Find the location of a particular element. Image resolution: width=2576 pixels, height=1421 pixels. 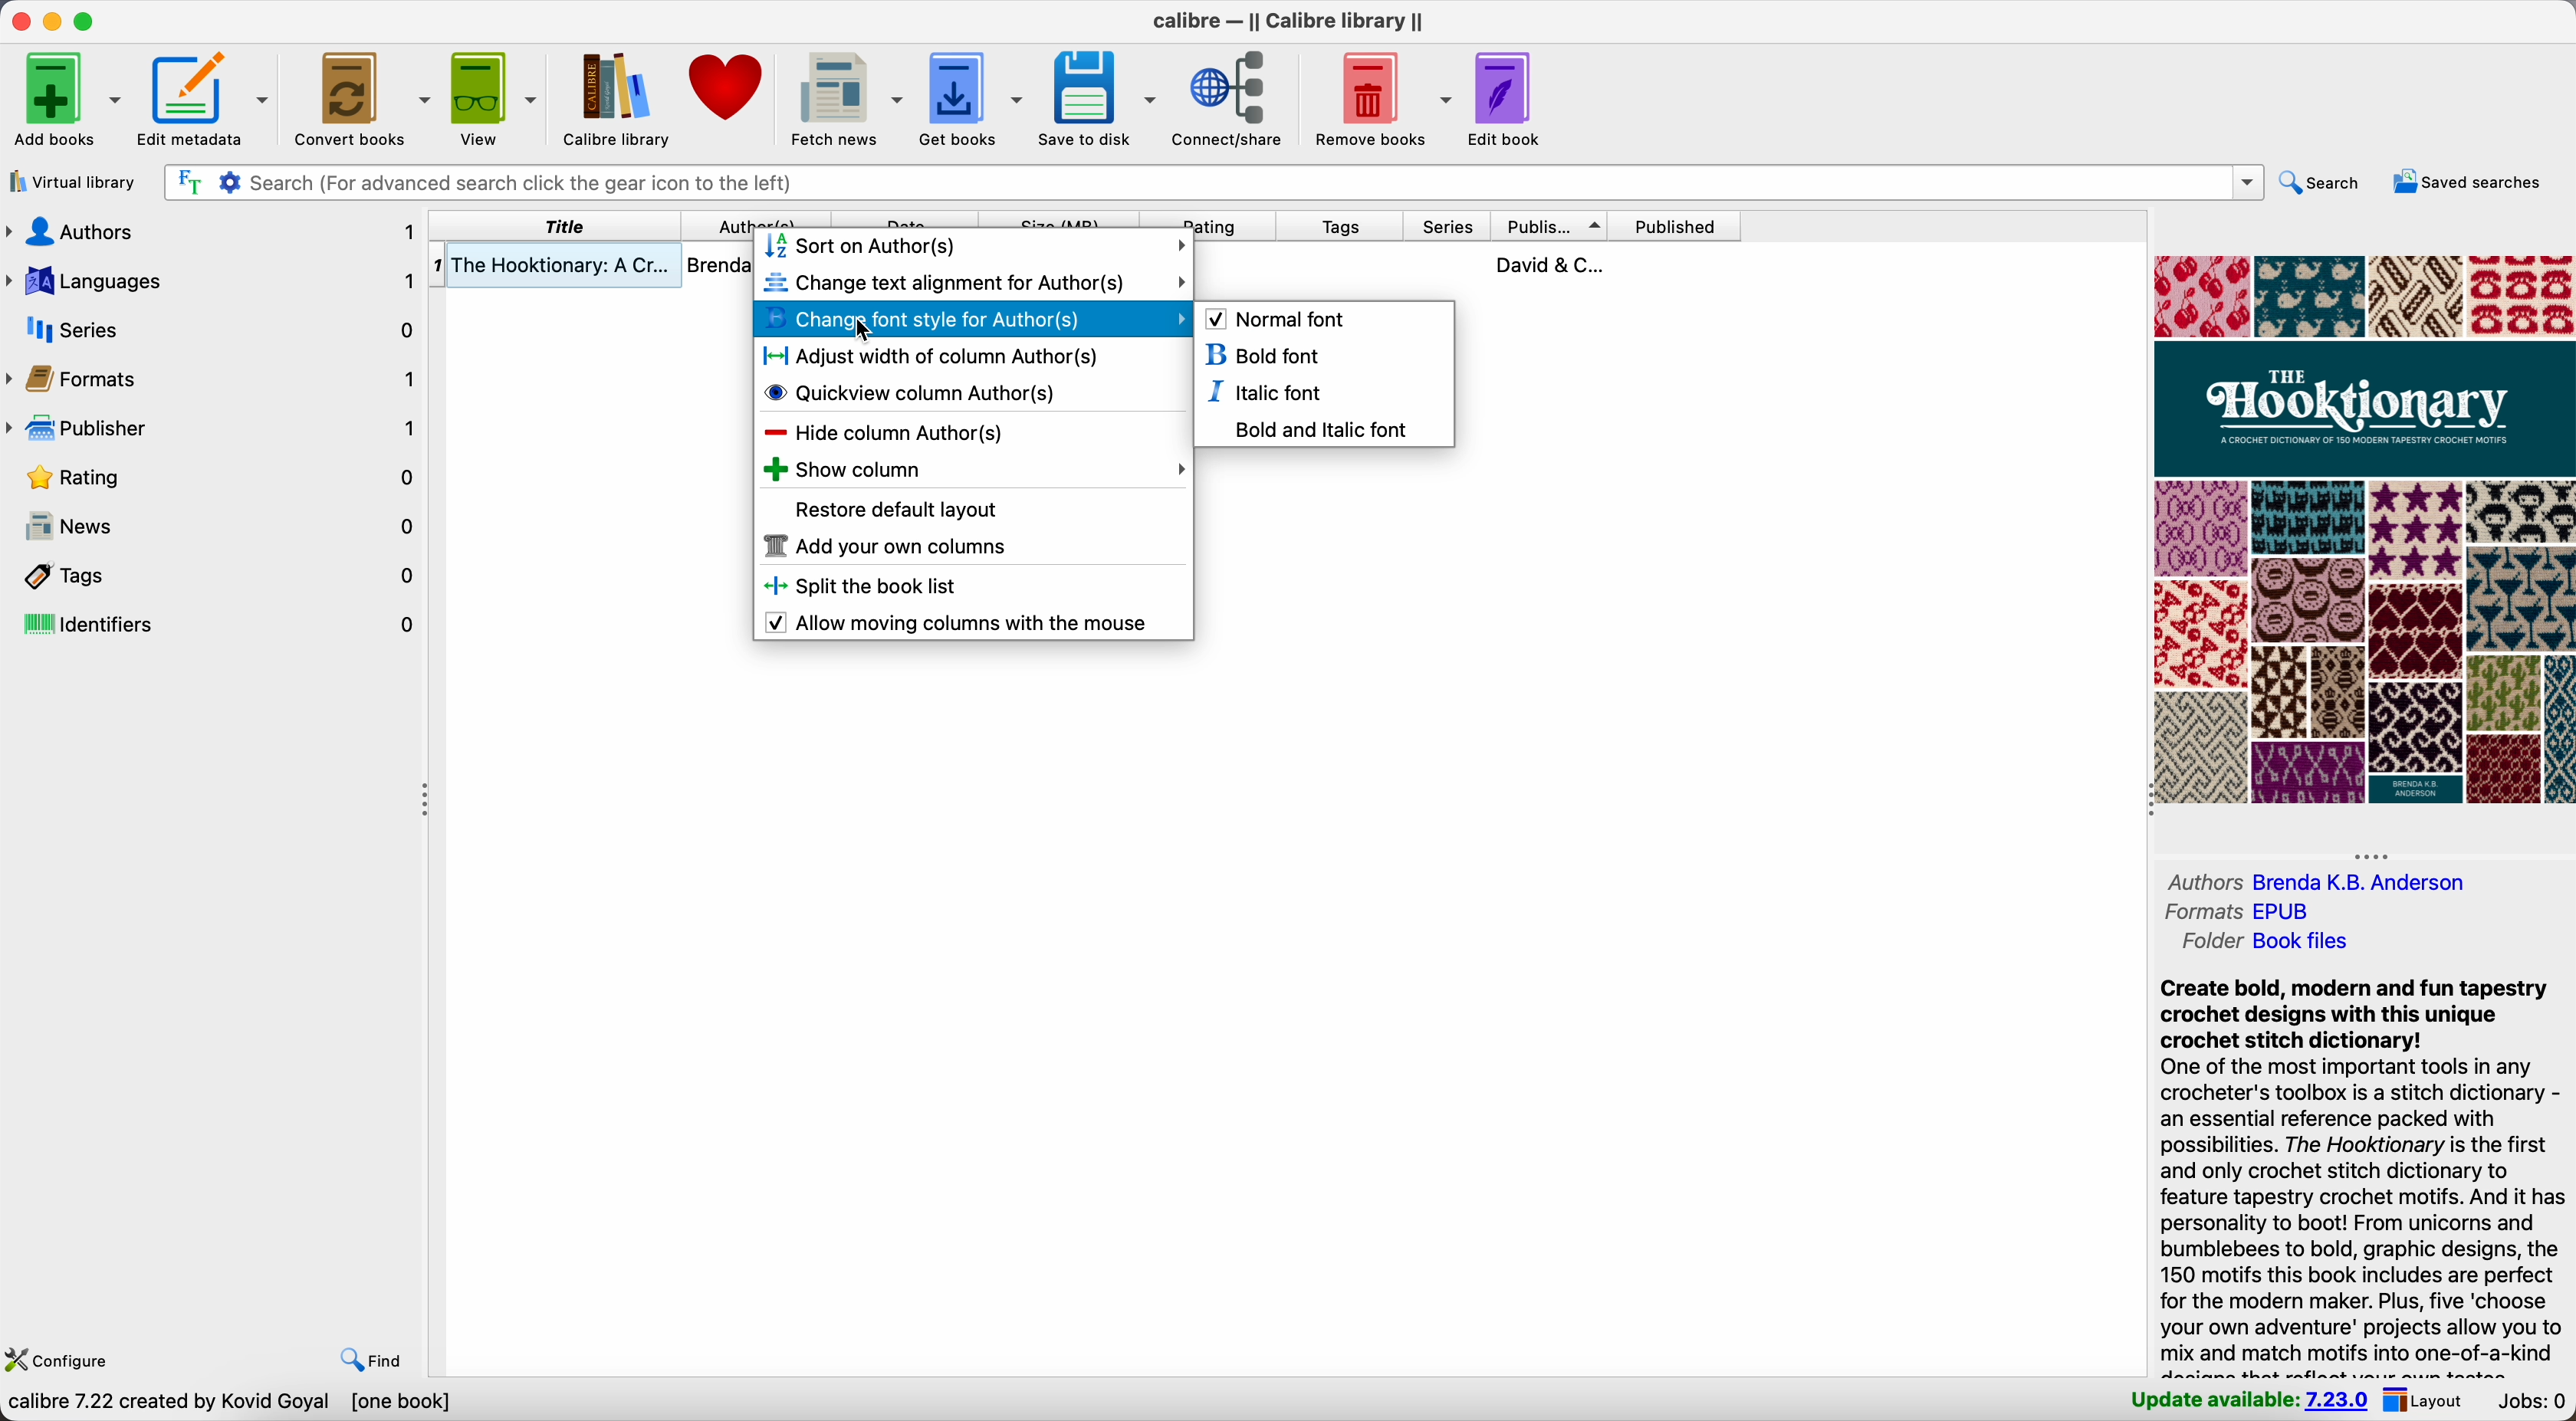

save to disk is located at coordinates (1100, 95).